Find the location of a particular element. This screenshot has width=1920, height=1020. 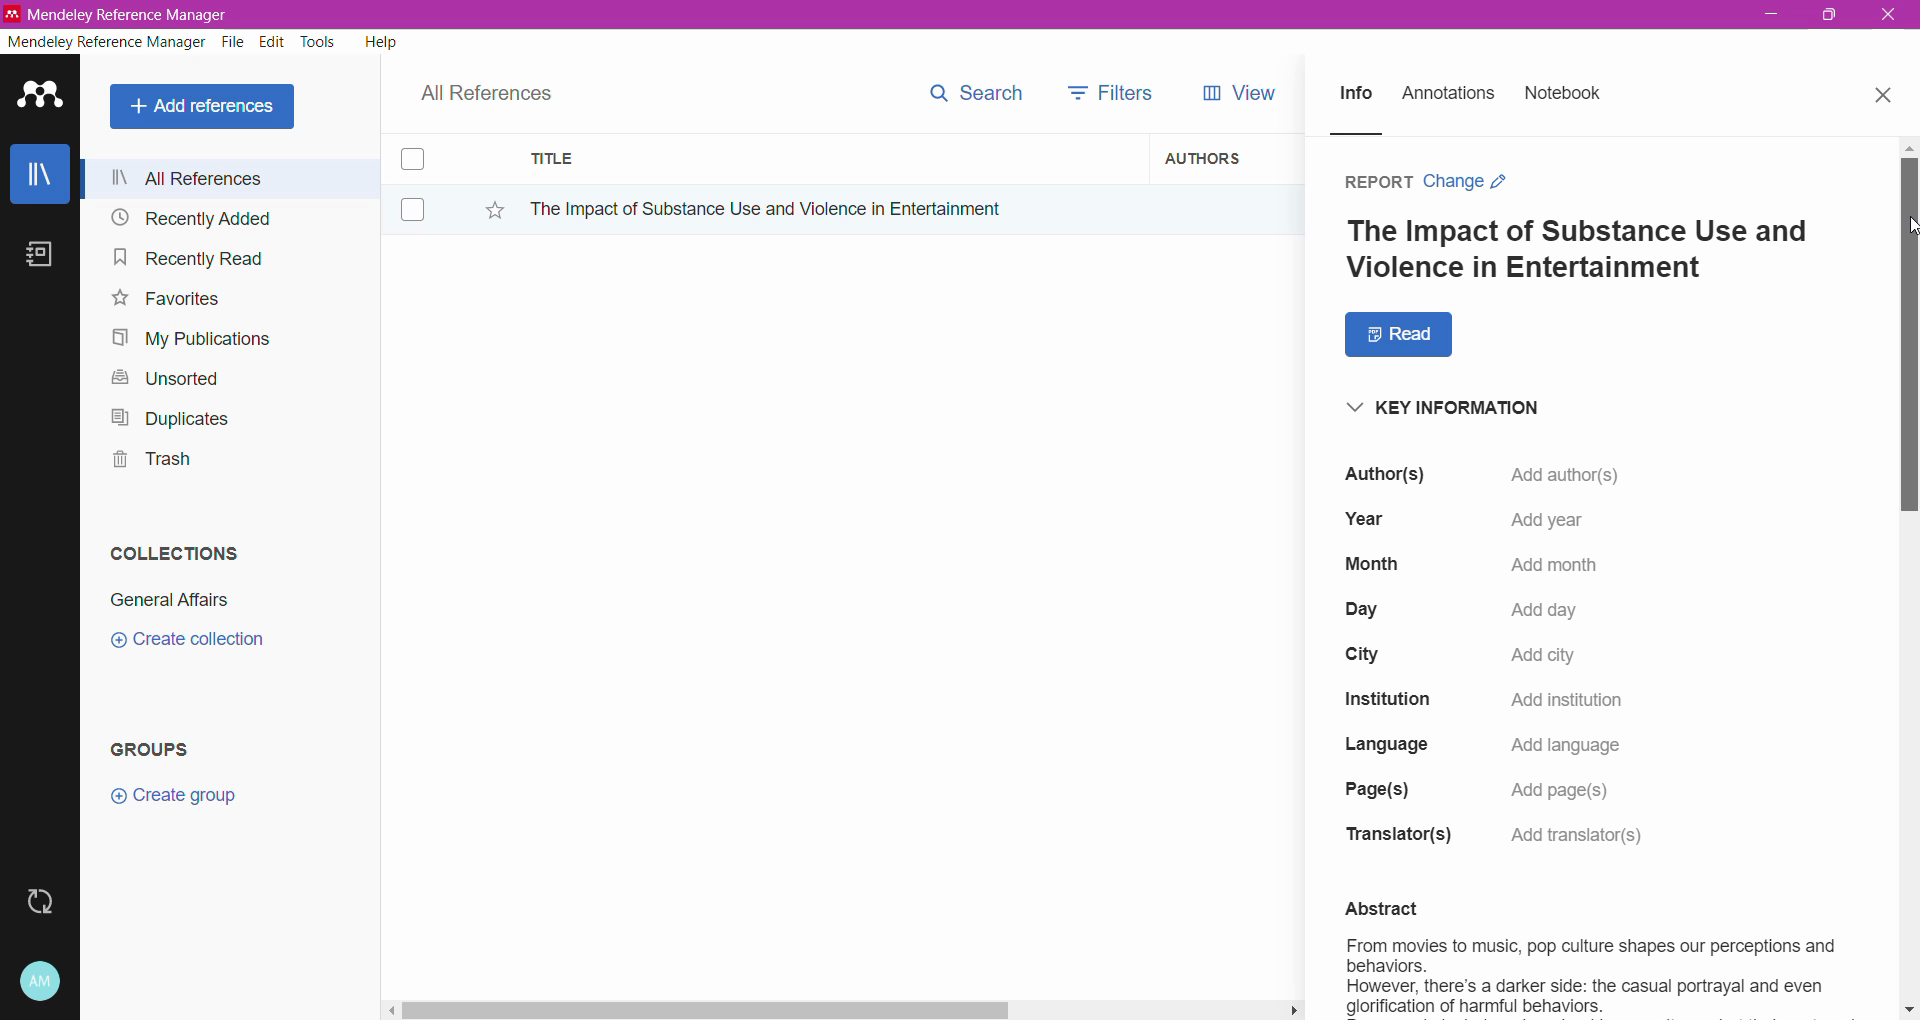

report is located at coordinates (1374, 183).